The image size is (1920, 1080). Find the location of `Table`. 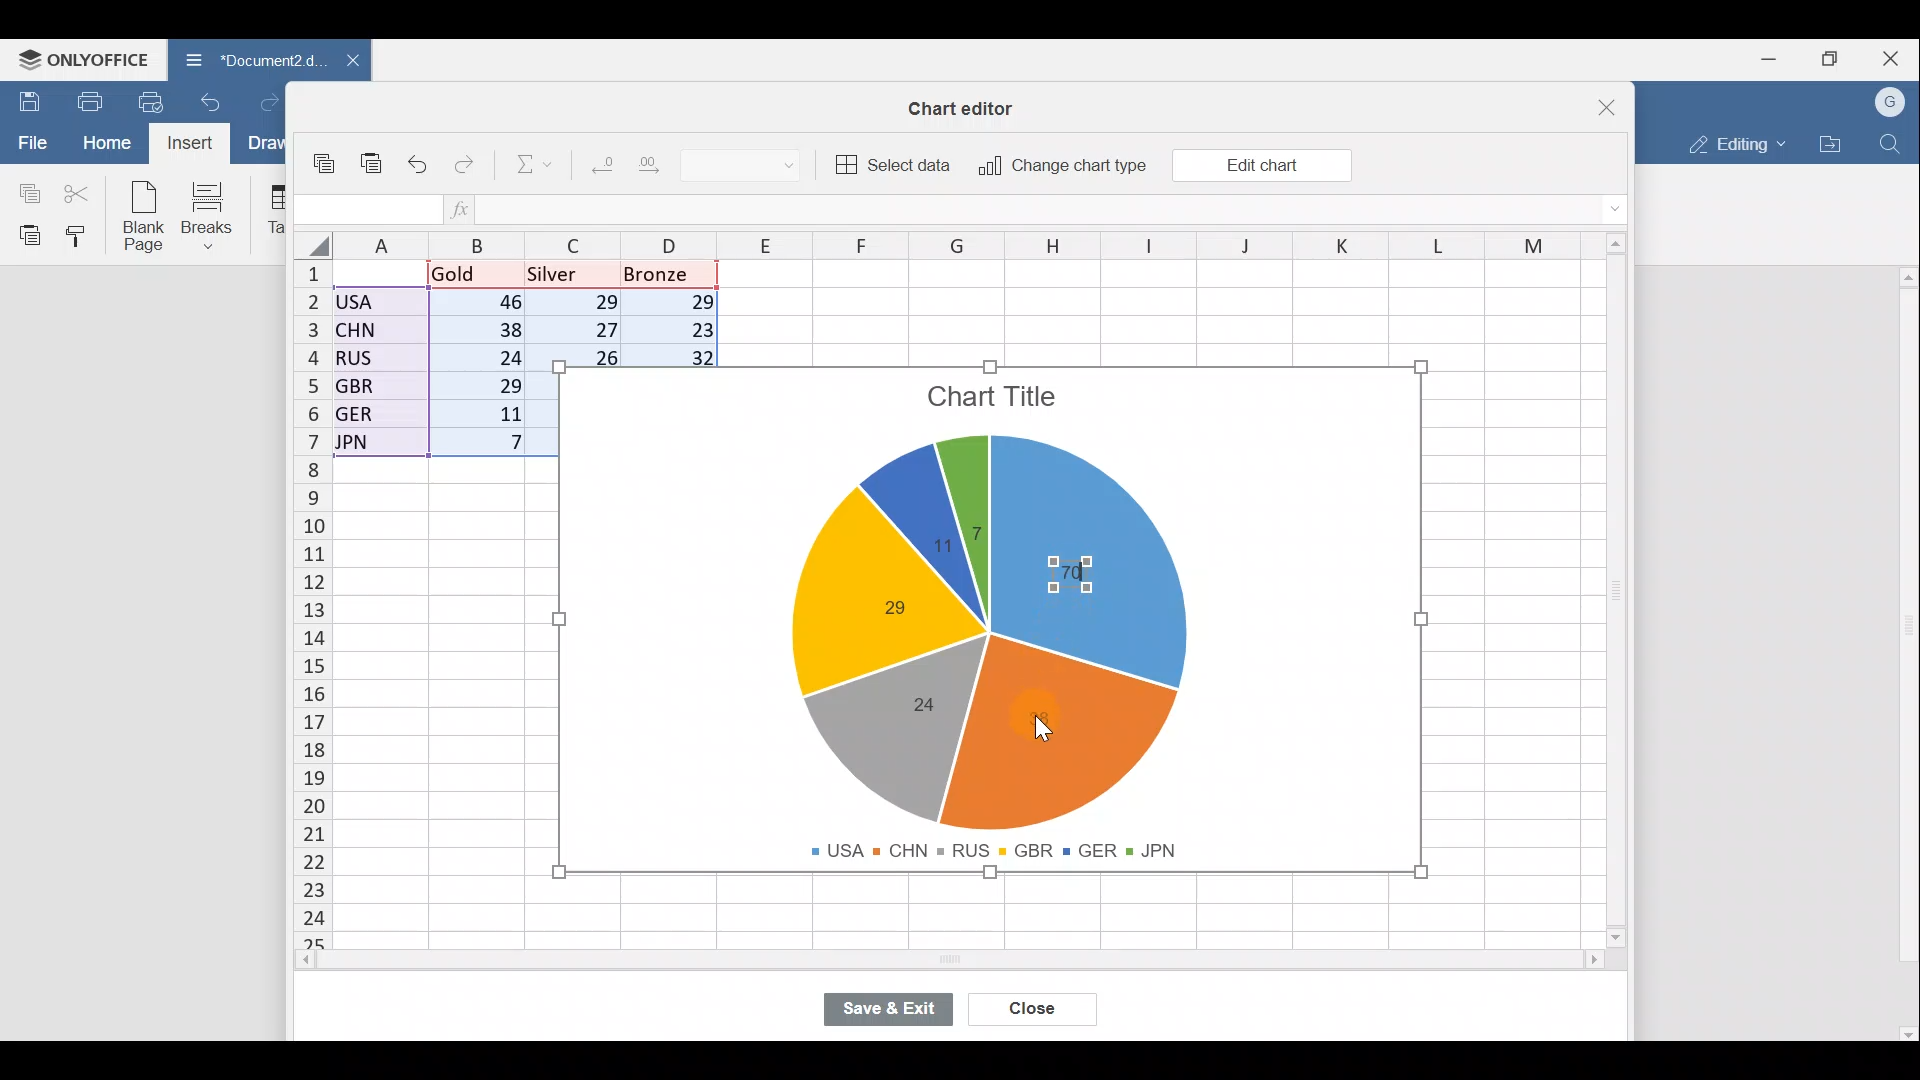

Table is located at coordinates (270, 210).